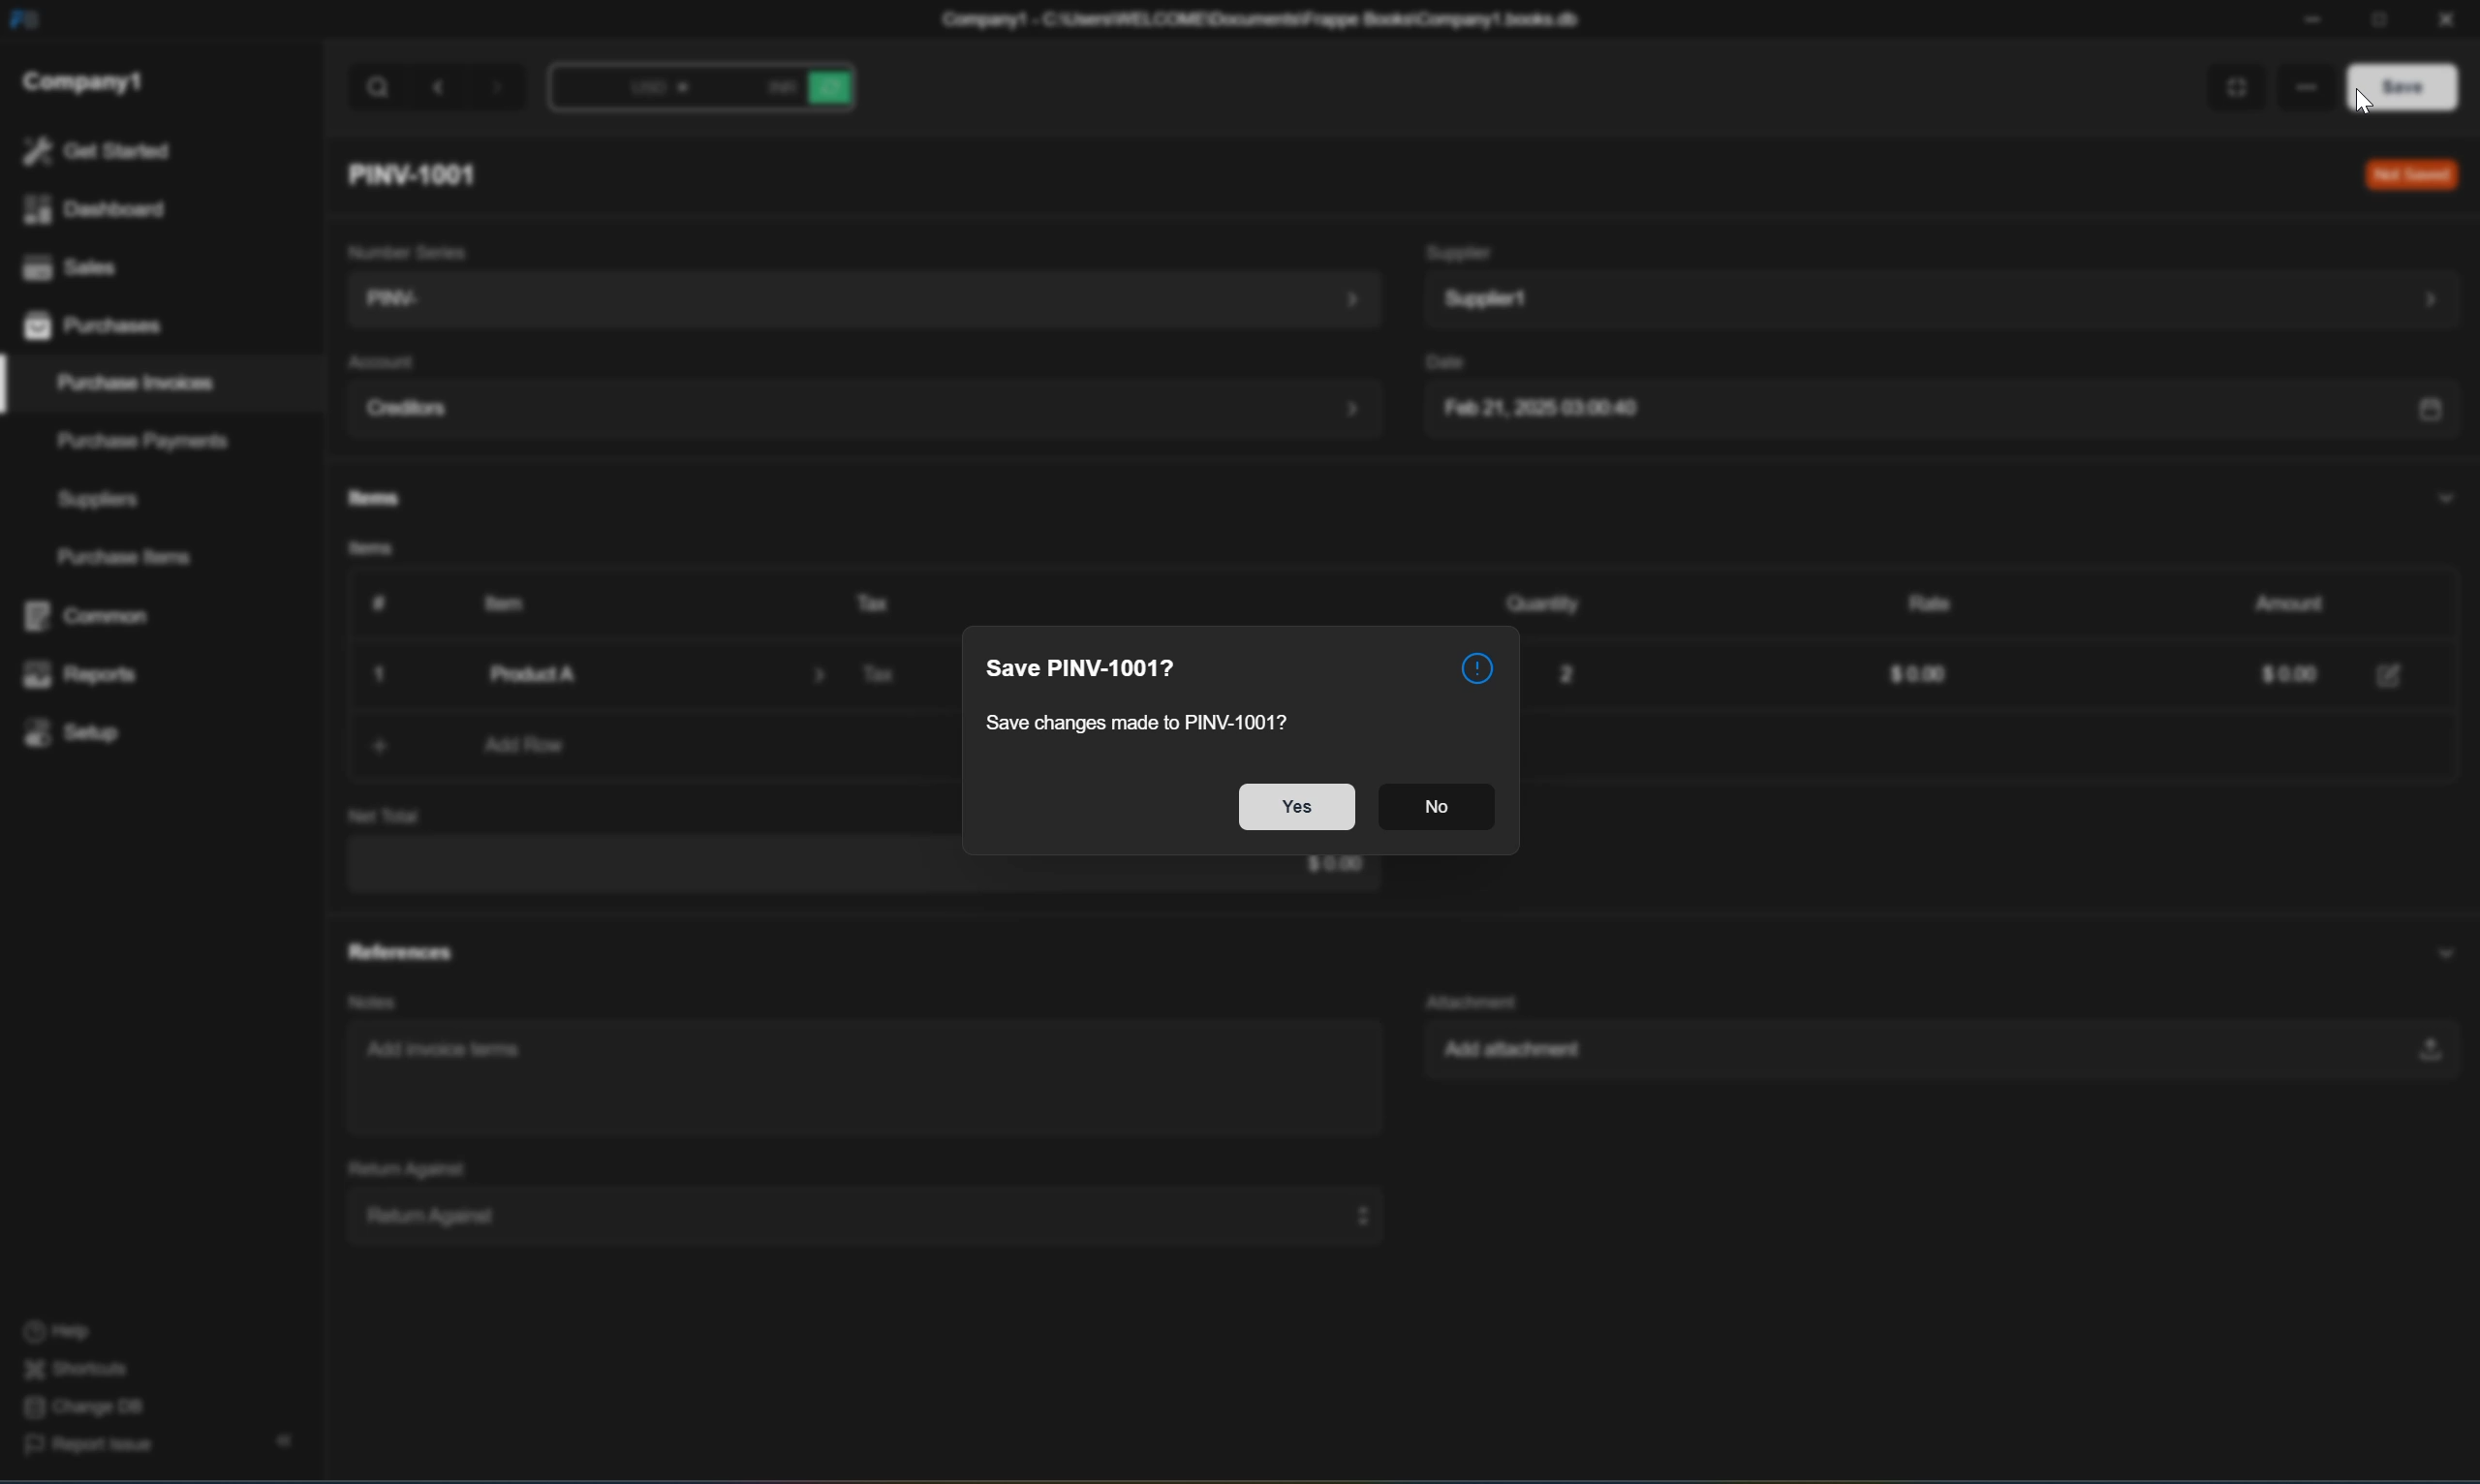 Image resolution: width=2480 pixels, height=1484 pixels. What do you see at coordinates (441, 87) in the screenshot?
I see `Back` at bounding box center [441, 87].